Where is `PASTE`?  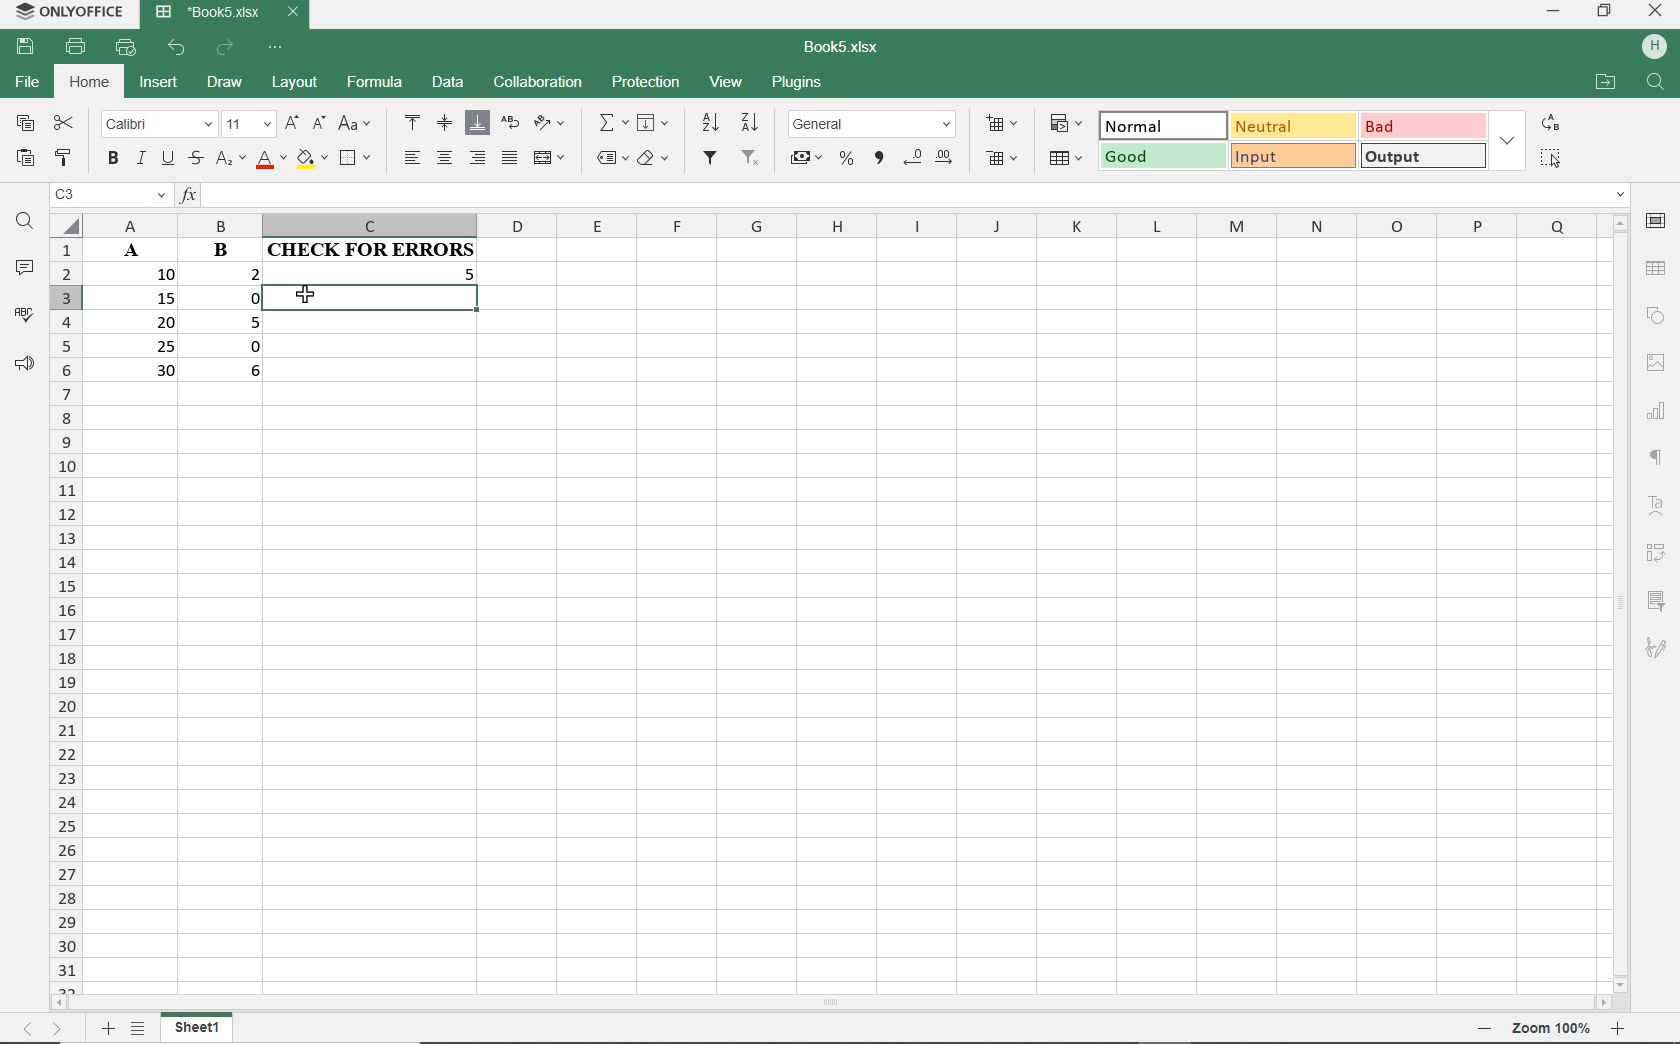
PASTE is located at coordinates (23, 160).